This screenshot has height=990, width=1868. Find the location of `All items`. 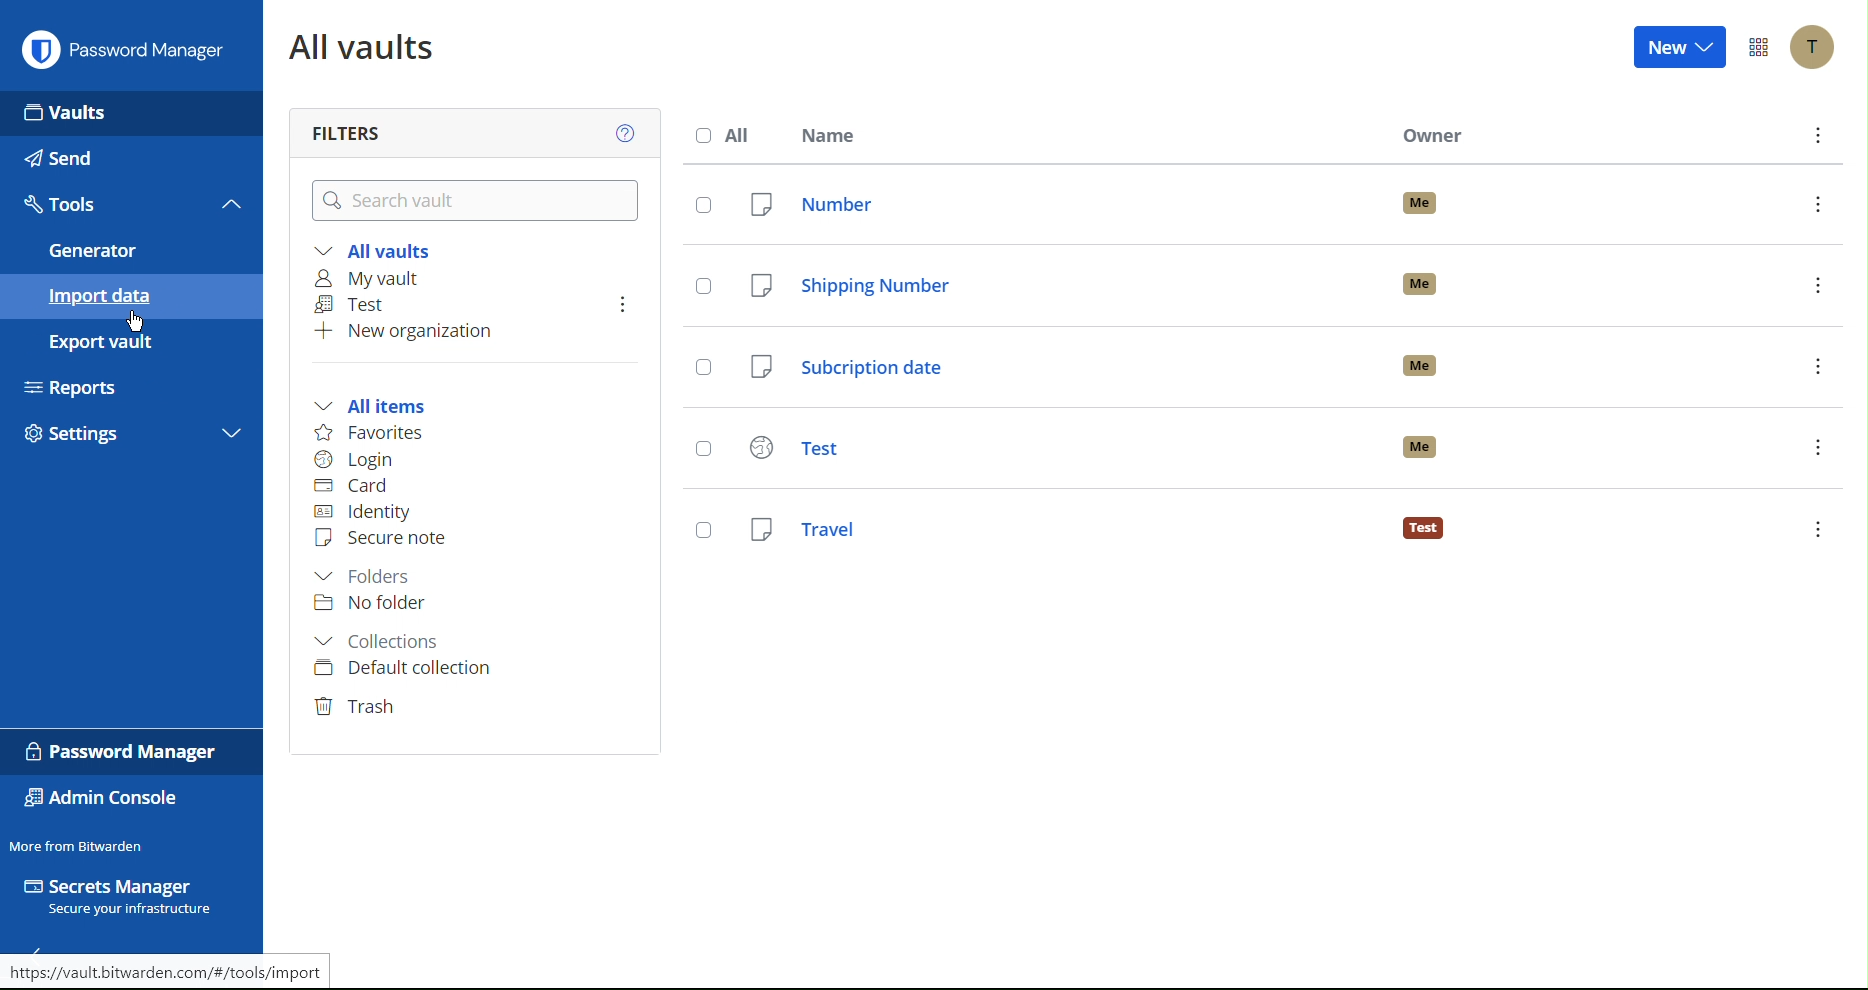

All items is located at coordinates (379, 407).